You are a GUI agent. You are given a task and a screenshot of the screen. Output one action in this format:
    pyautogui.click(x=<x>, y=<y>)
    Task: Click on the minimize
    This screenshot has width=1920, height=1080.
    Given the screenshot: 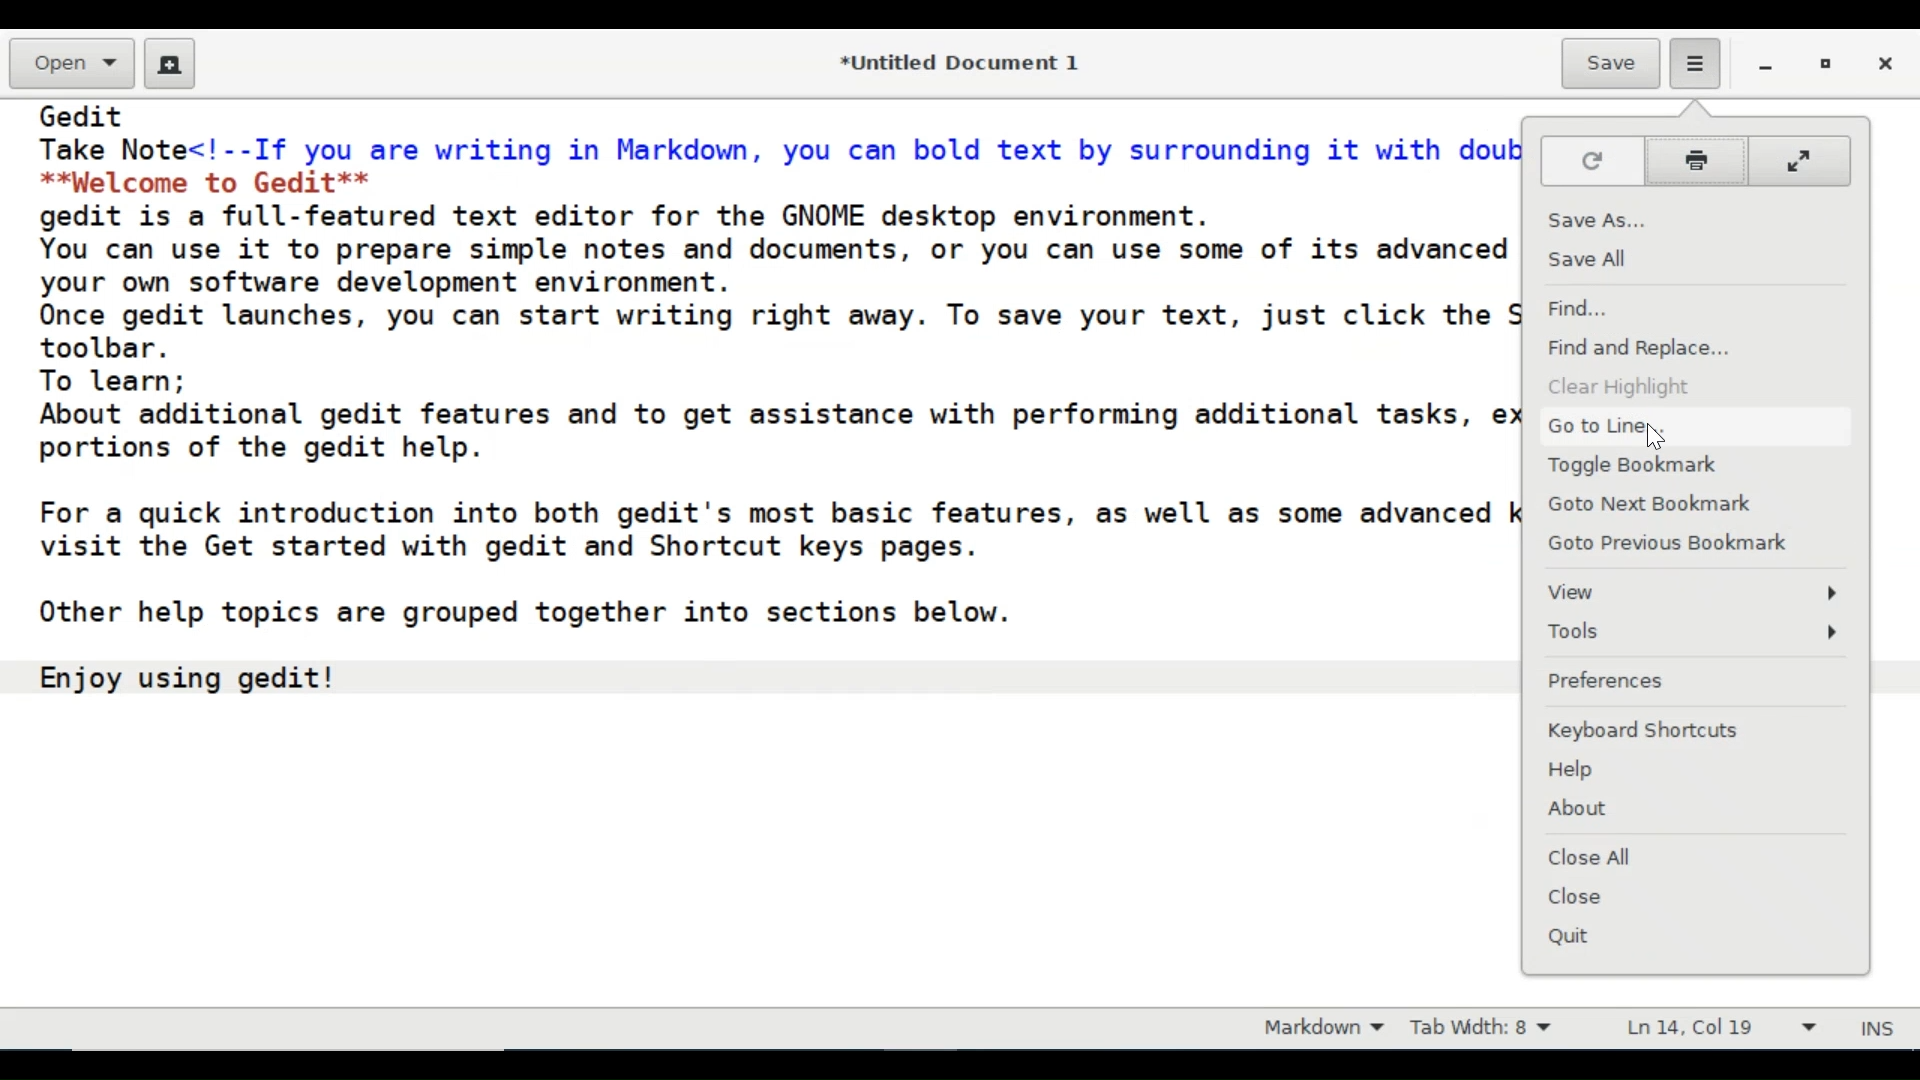 What is the action you would take?
    pyautogui.click(x=1768, y=67)
    